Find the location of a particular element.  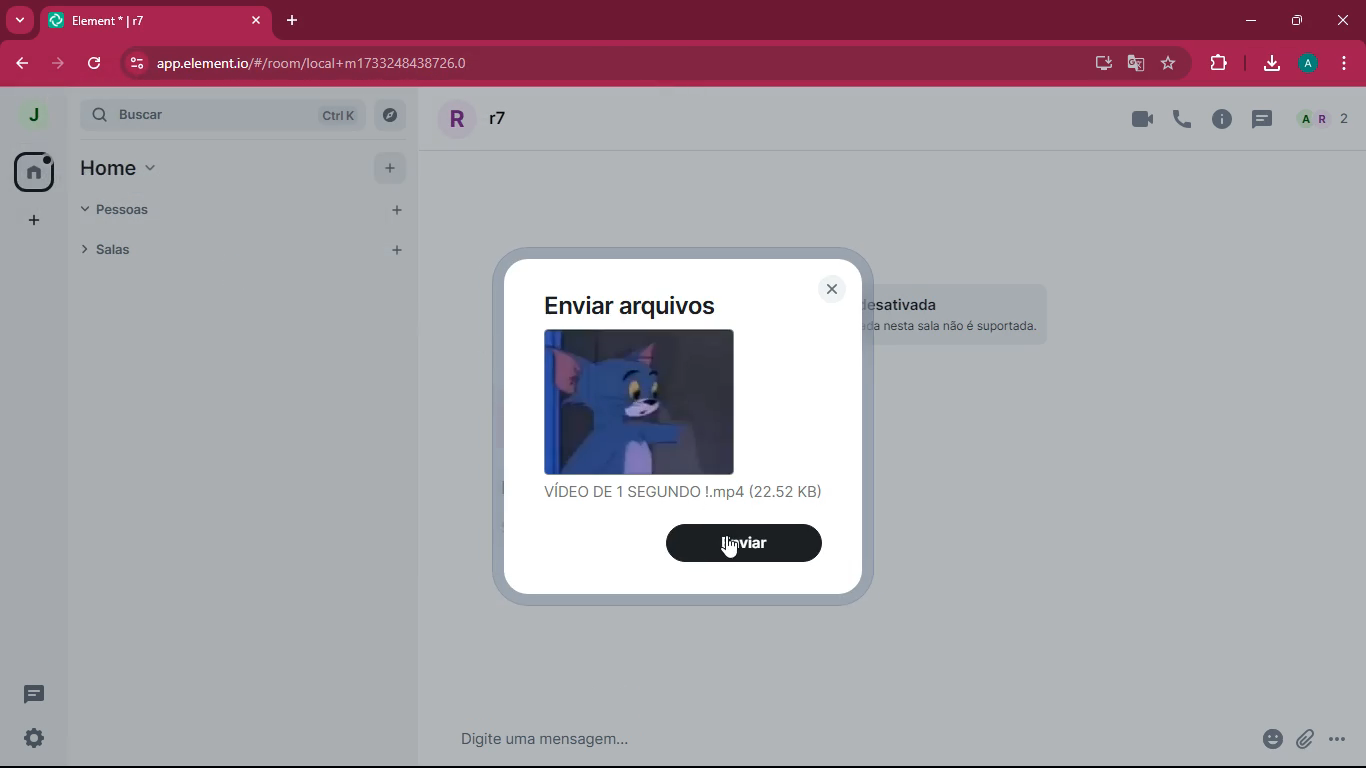

entension is located at coordinates (1214, 64).